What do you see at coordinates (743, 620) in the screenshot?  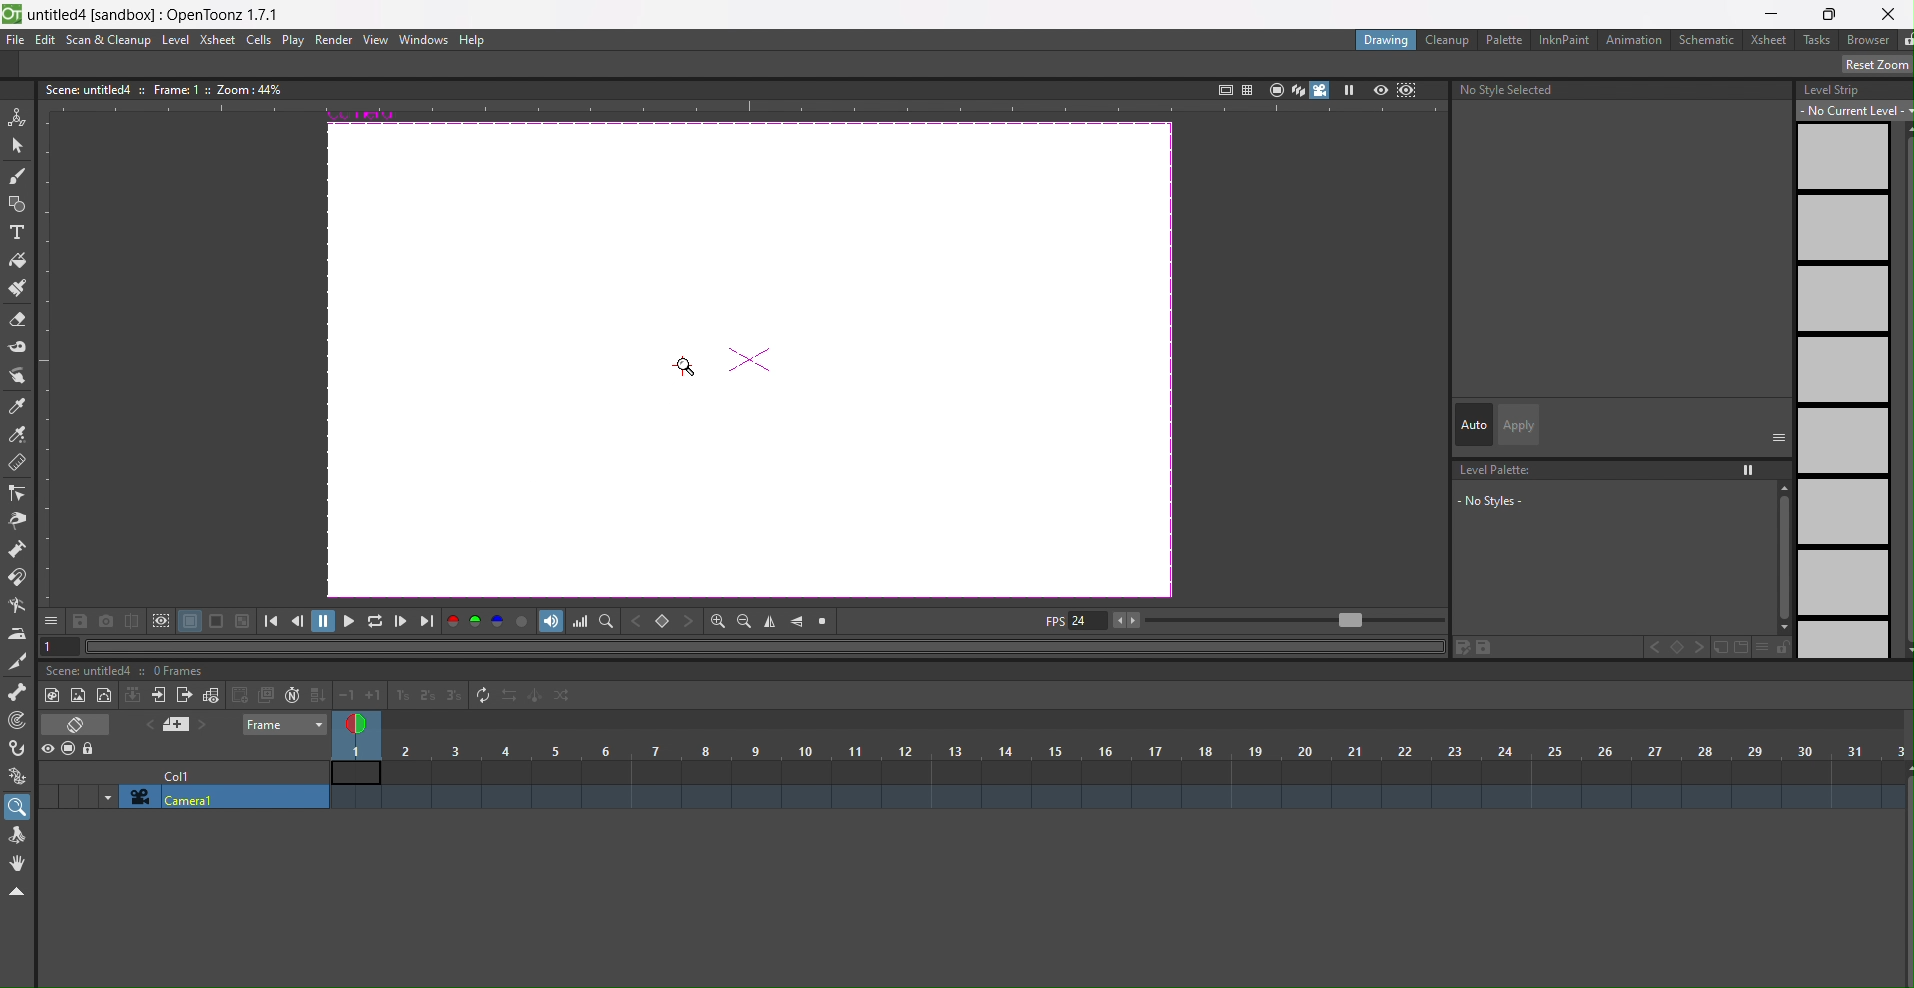 I see `zoom out` at bounding box center [743, 620].